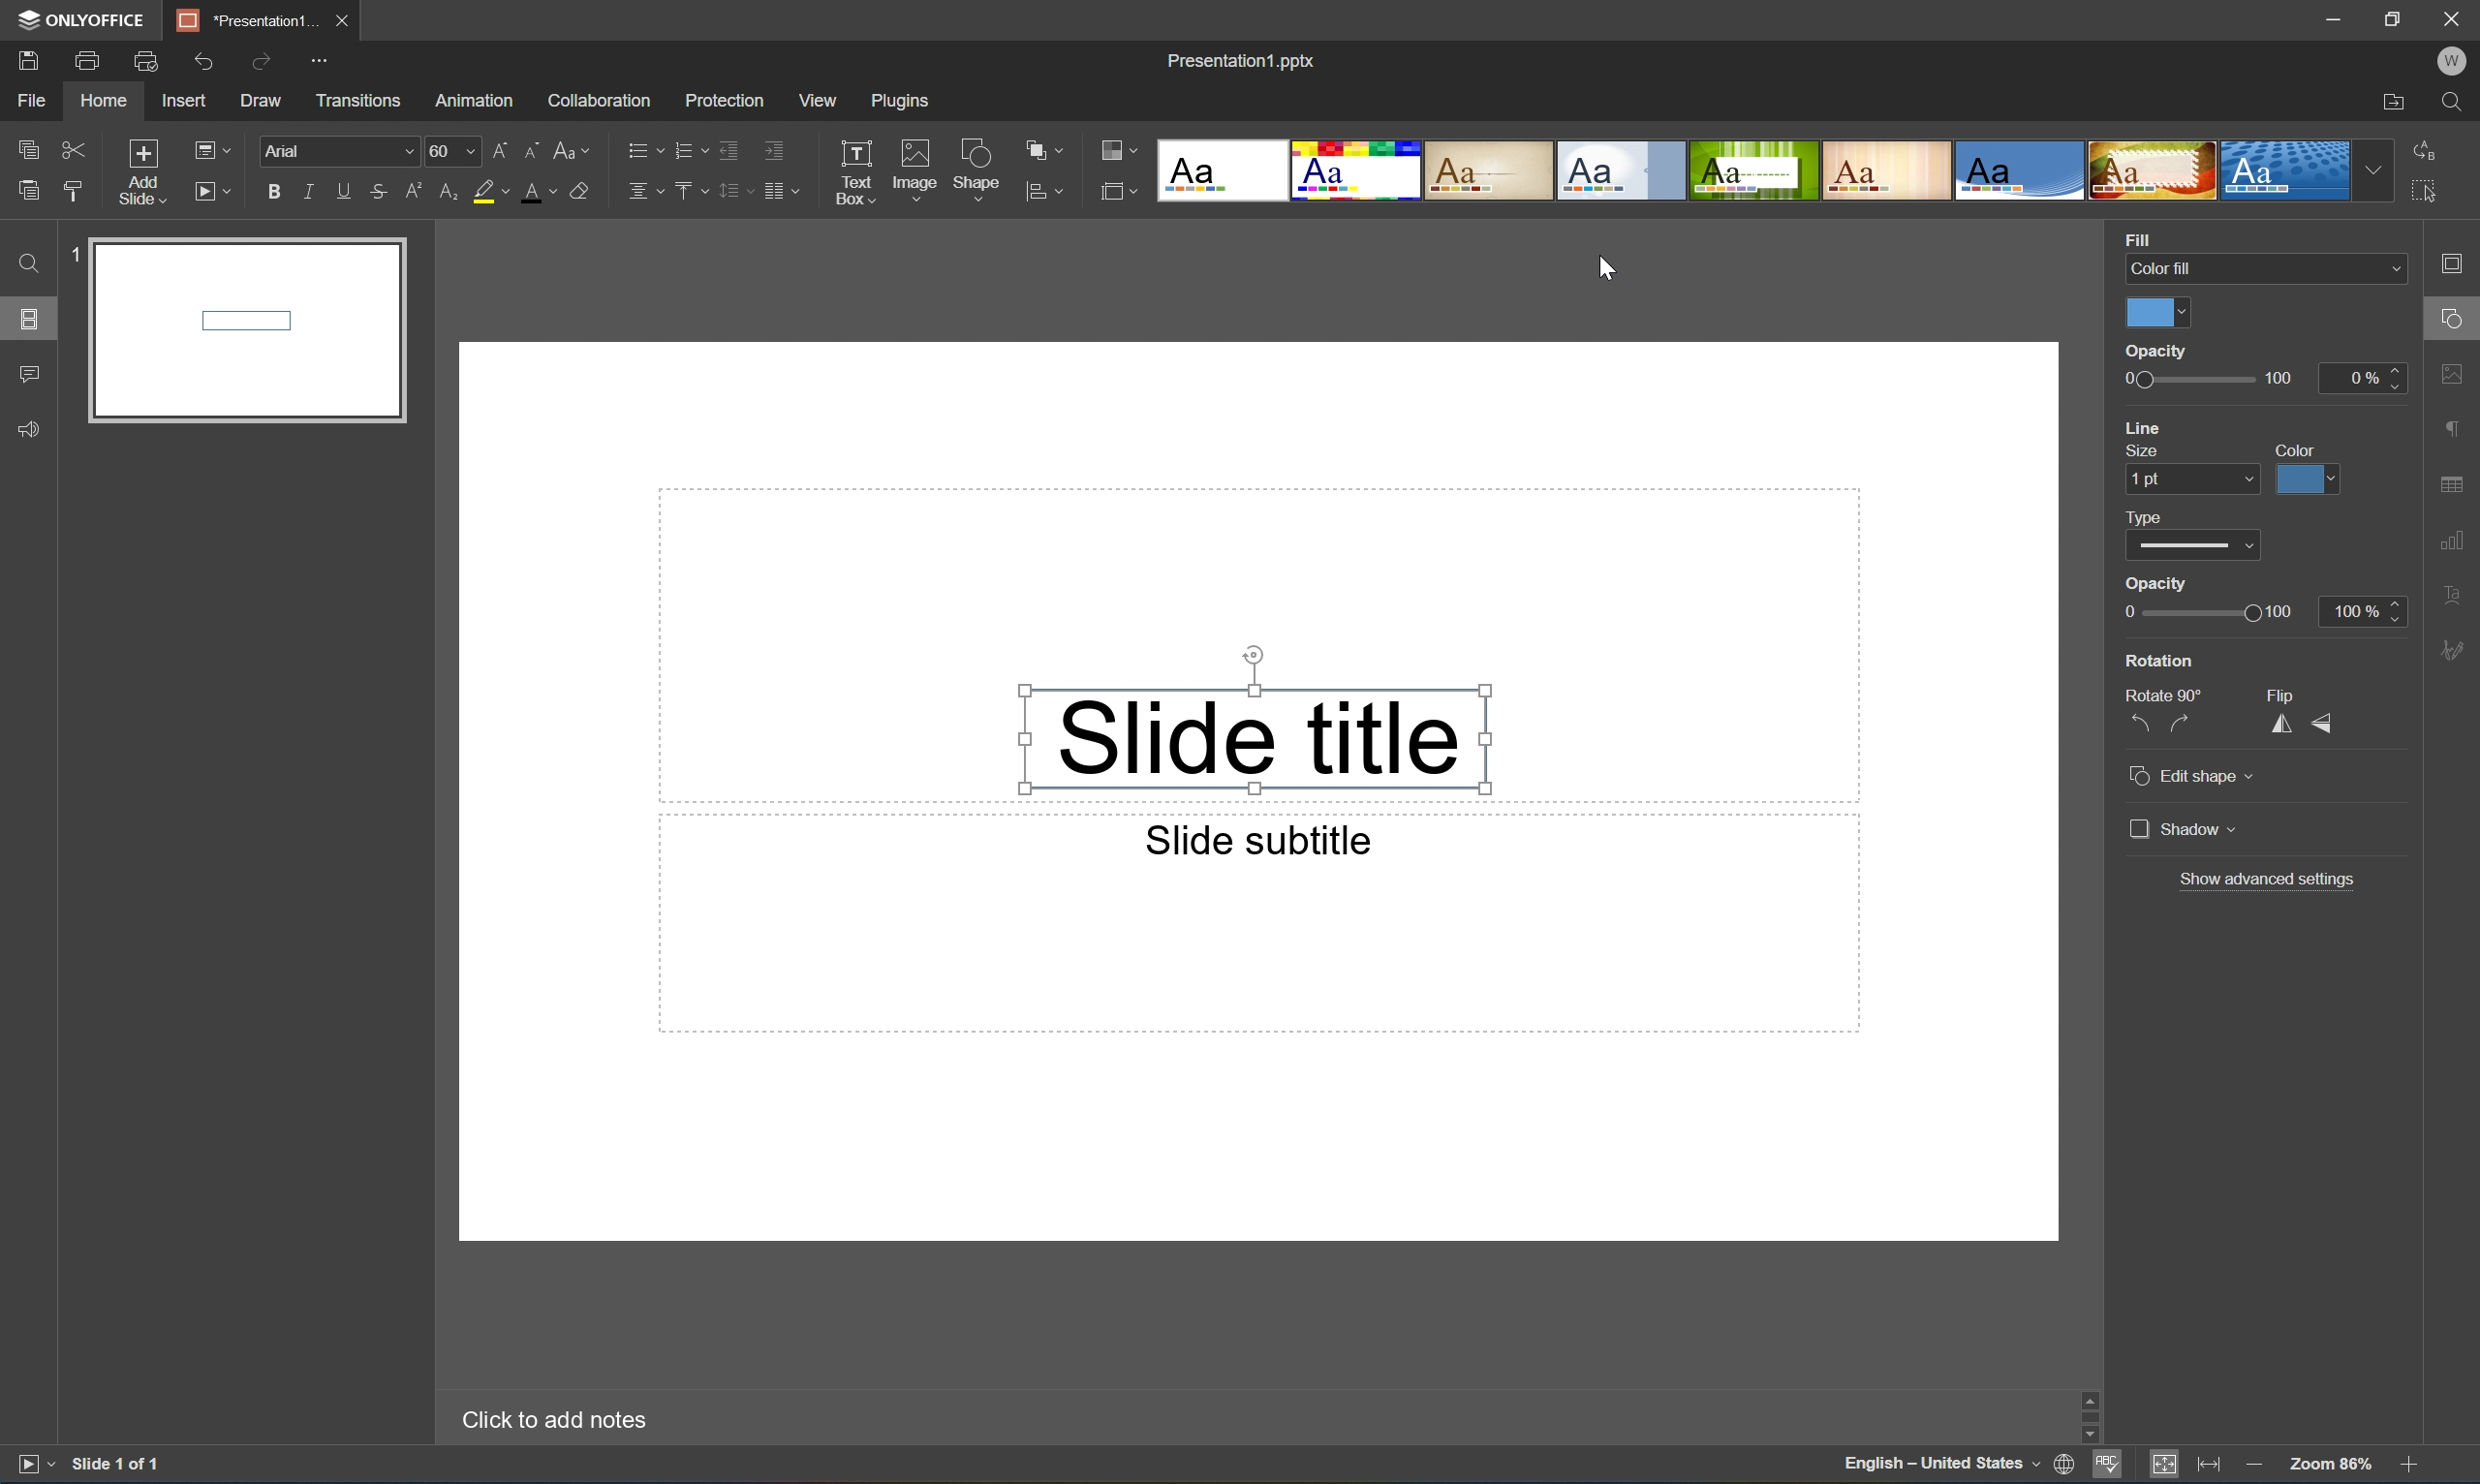 This screenshot has width=2480, height=1484. Describe the element at coordinates (2183, 828) in the screenshot. I see `Shadow` at that location.